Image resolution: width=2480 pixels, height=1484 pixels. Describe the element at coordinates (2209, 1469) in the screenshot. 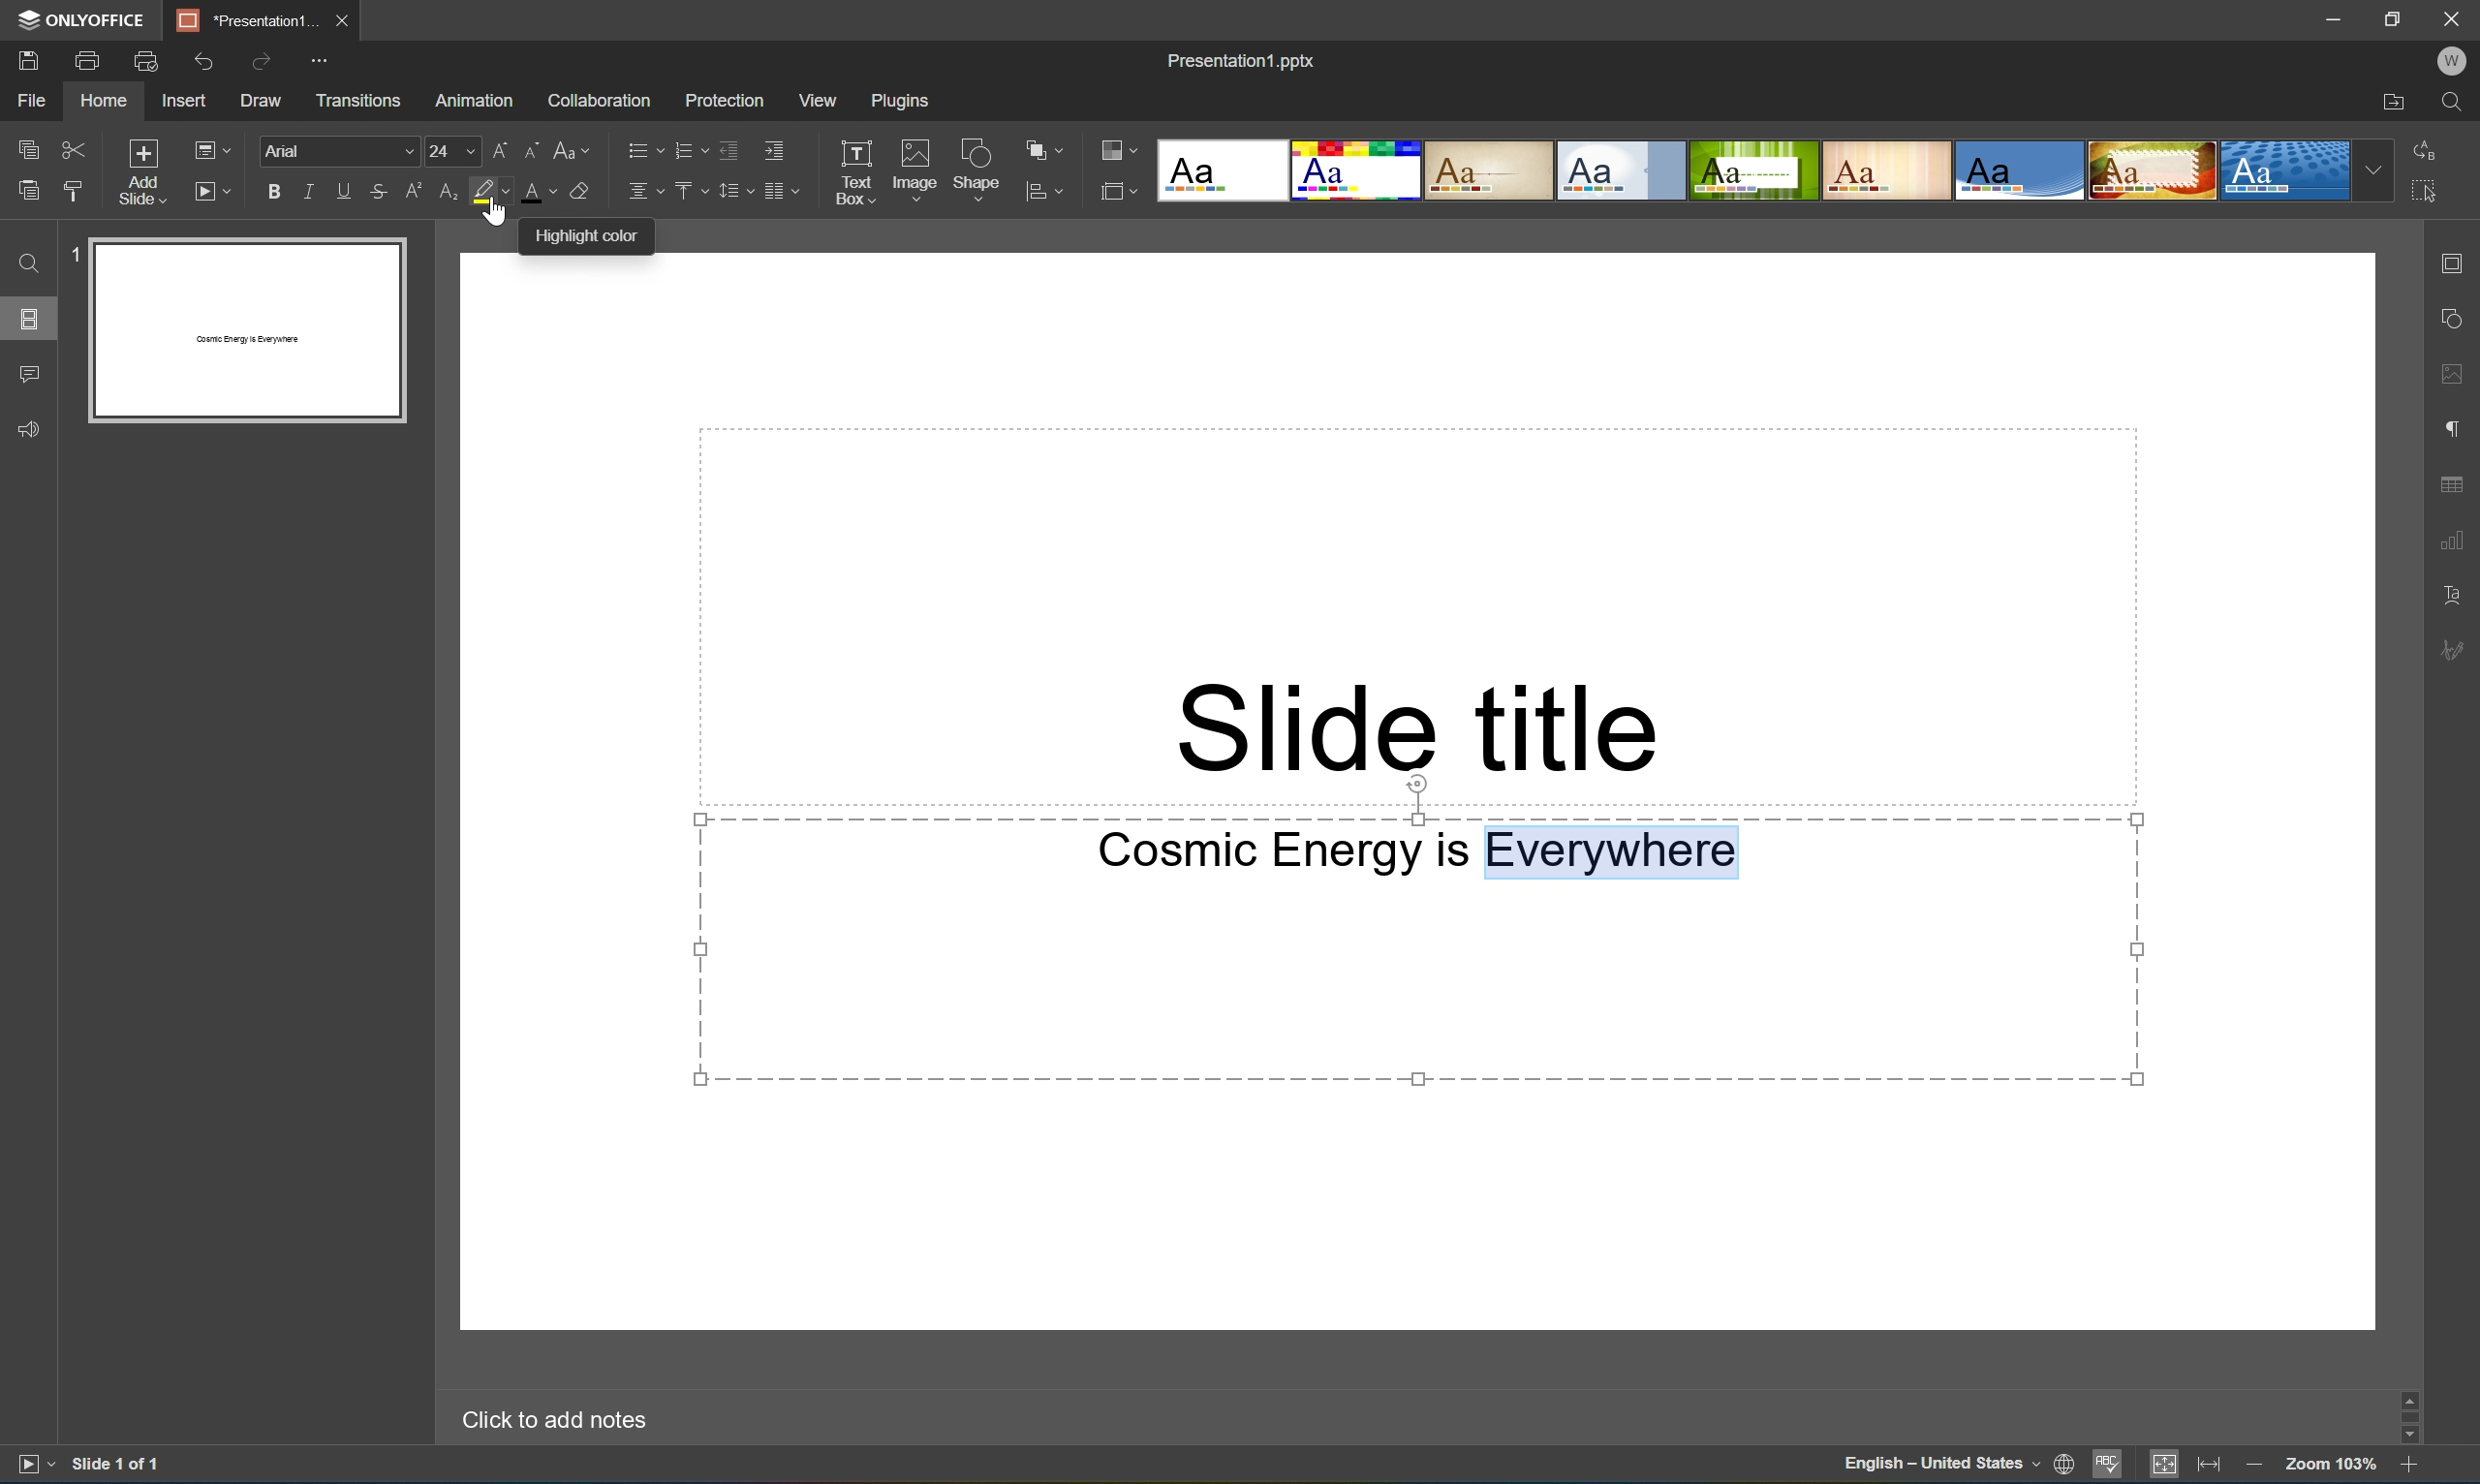

I see `Fit to width` at that location.